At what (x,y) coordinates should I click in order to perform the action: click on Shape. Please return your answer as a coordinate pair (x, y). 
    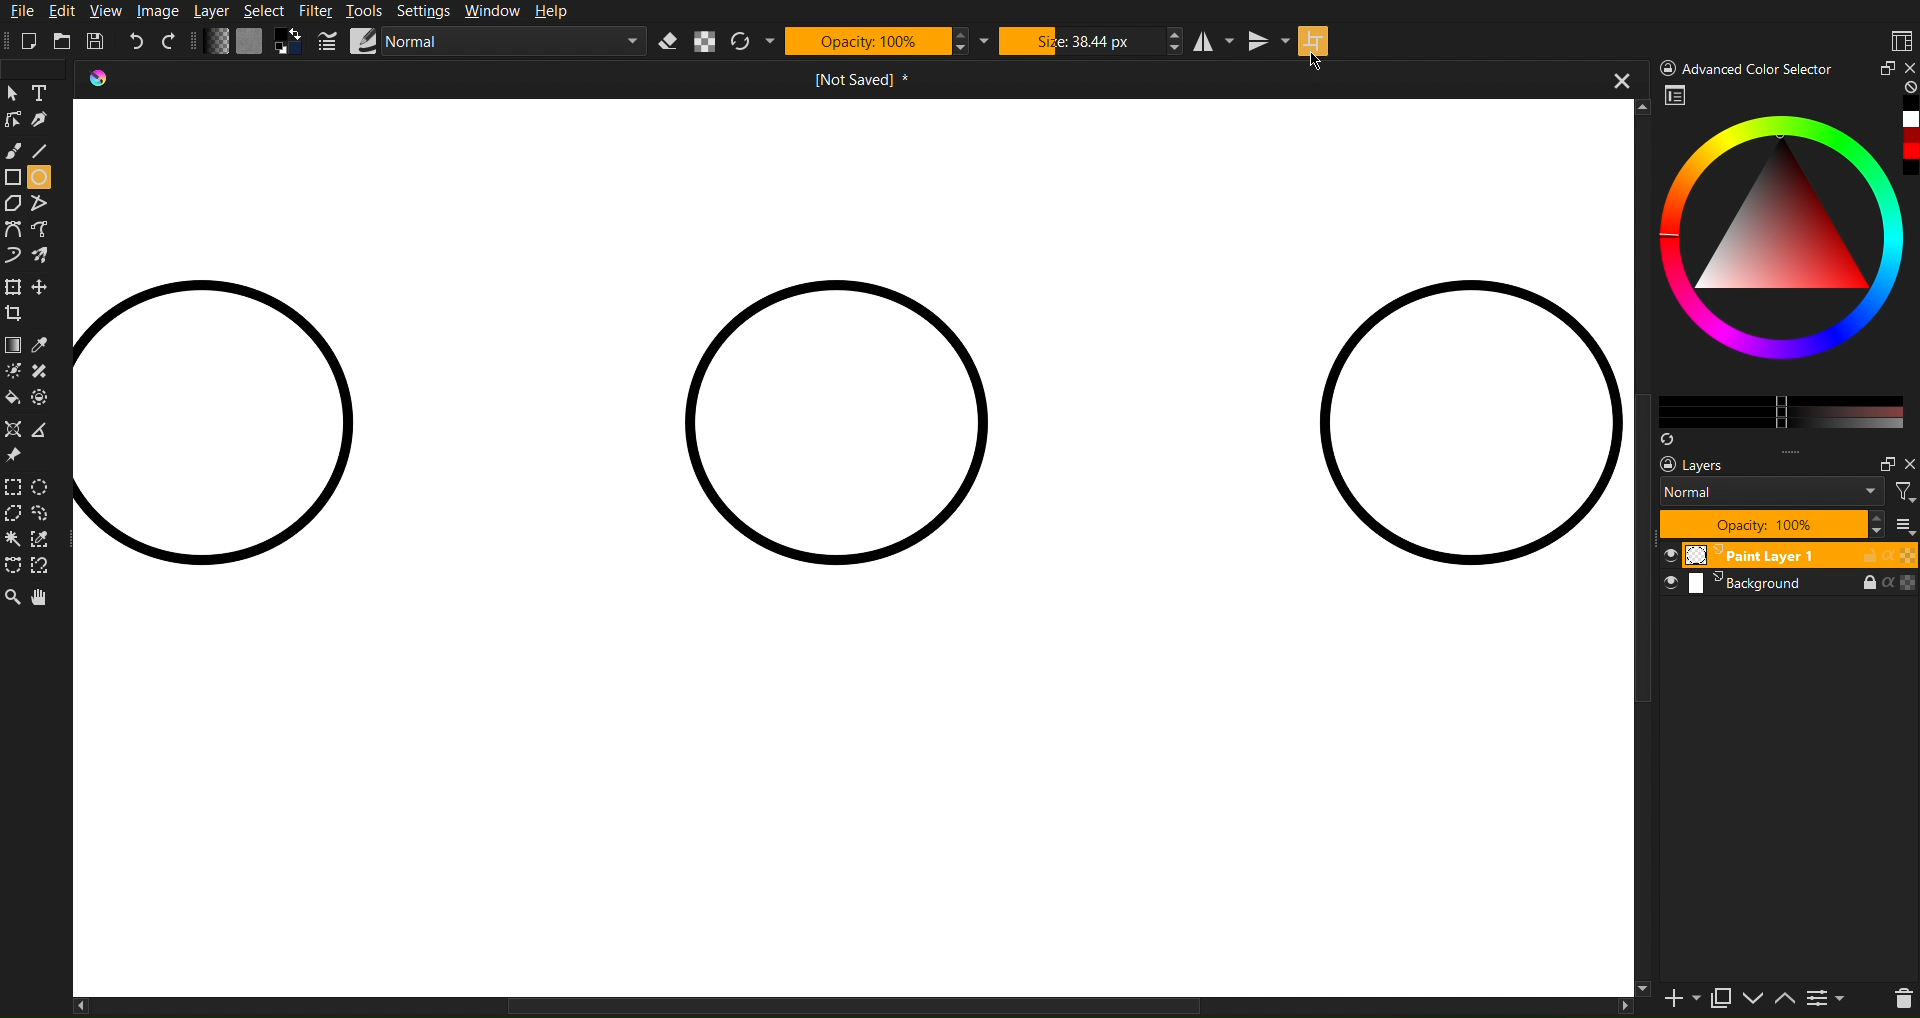
    Looking at the image, I should click on (38, 397).